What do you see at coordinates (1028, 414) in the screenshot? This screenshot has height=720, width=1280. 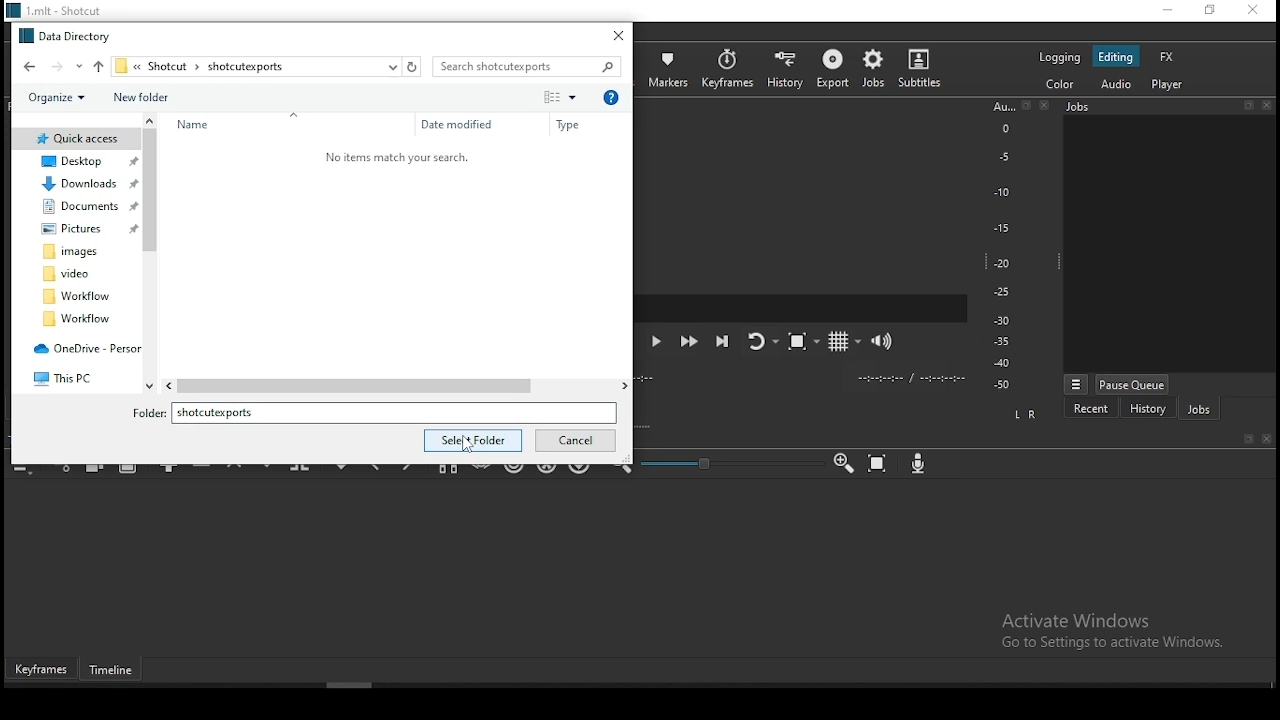 I see `Left and Right` at bounding box center [1028, 414].